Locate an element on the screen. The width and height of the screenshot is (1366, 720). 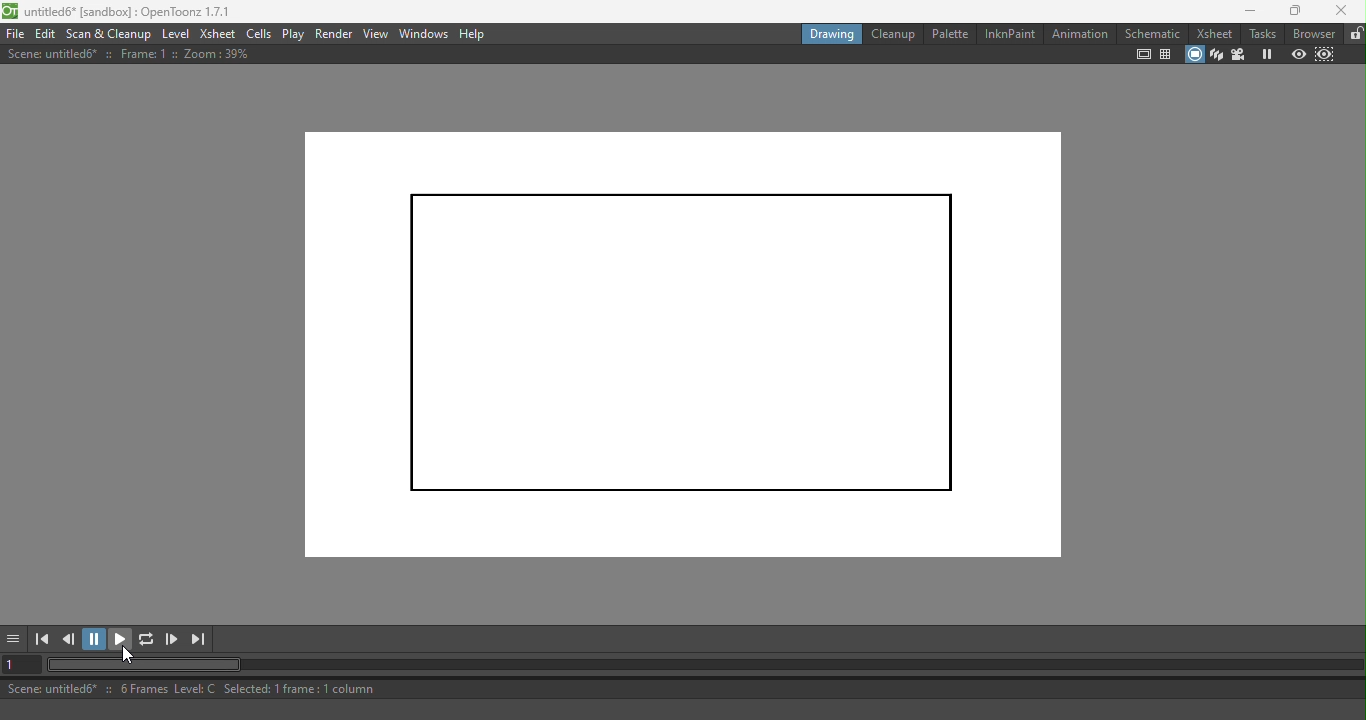
File name is located at coordinates (117, 12).